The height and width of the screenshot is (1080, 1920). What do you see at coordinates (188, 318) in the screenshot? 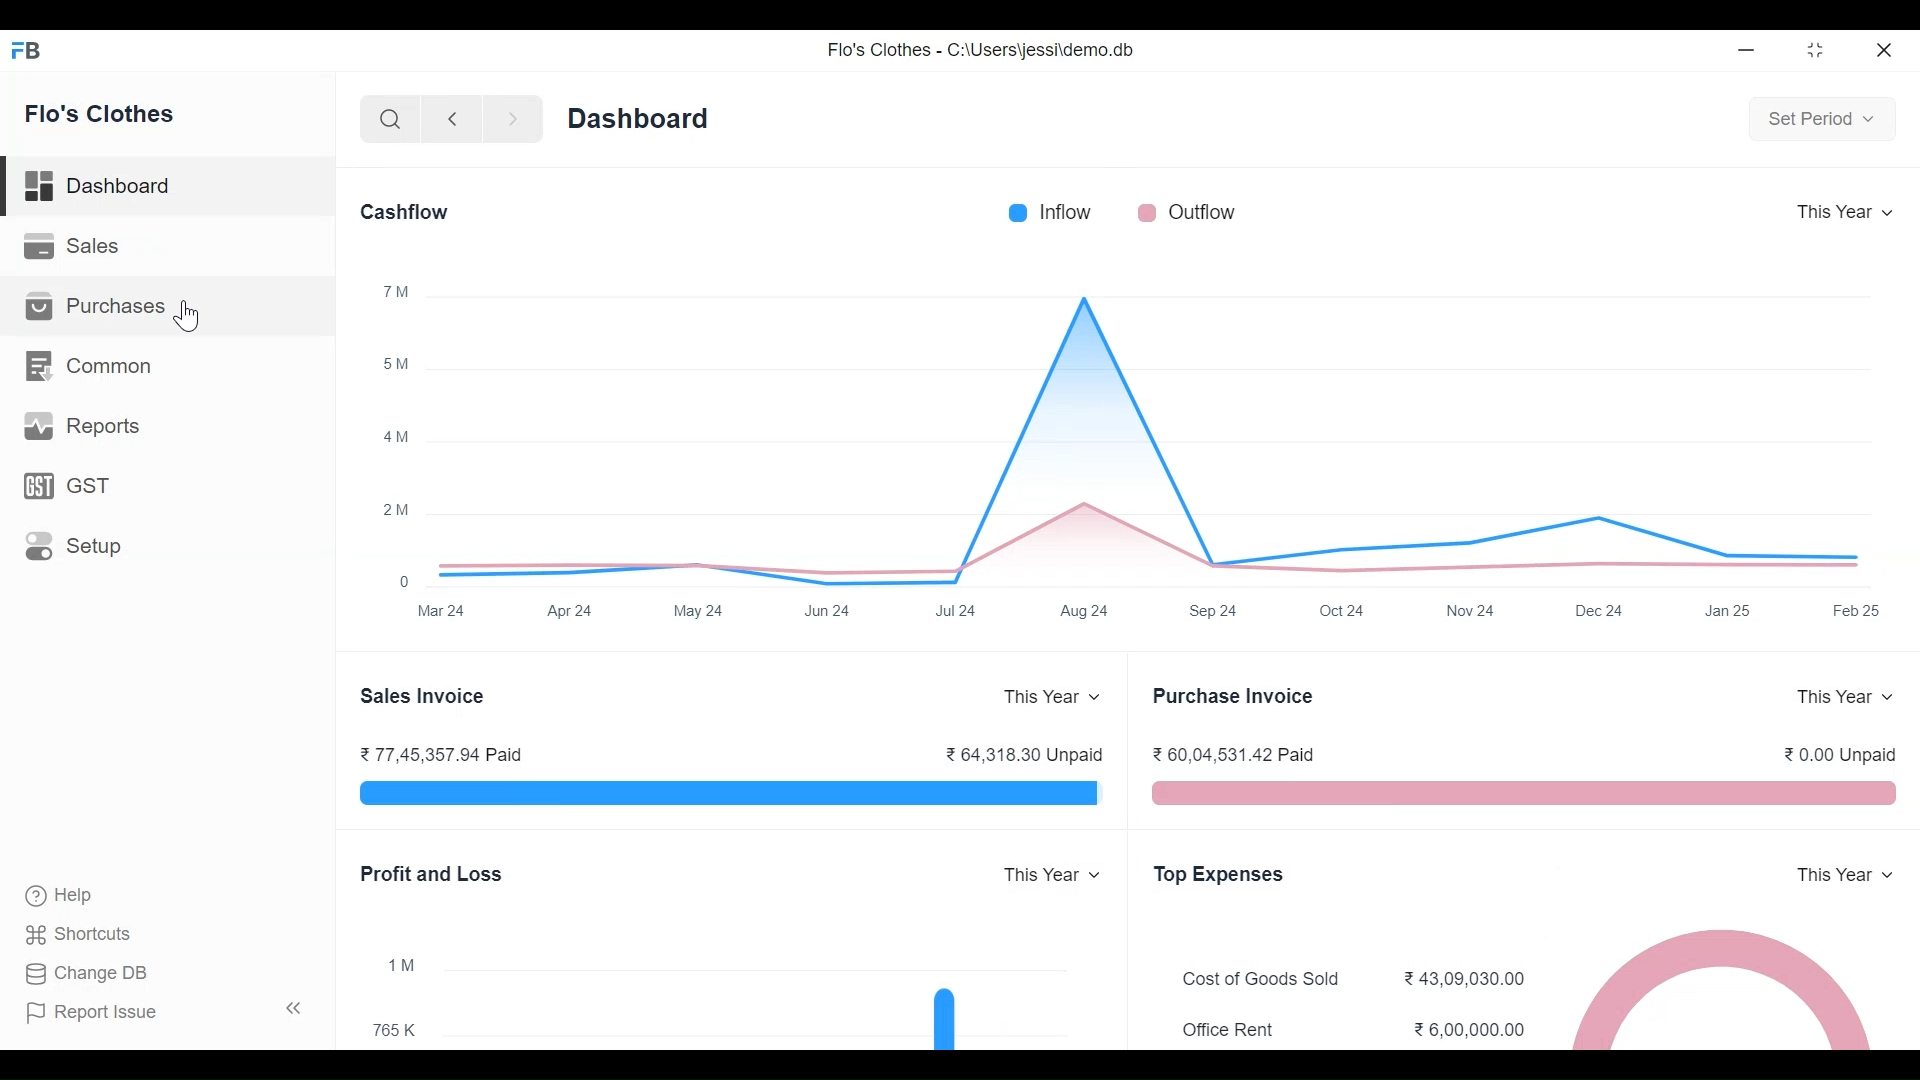
I see `Cursor` at bounding box center [188, 318].